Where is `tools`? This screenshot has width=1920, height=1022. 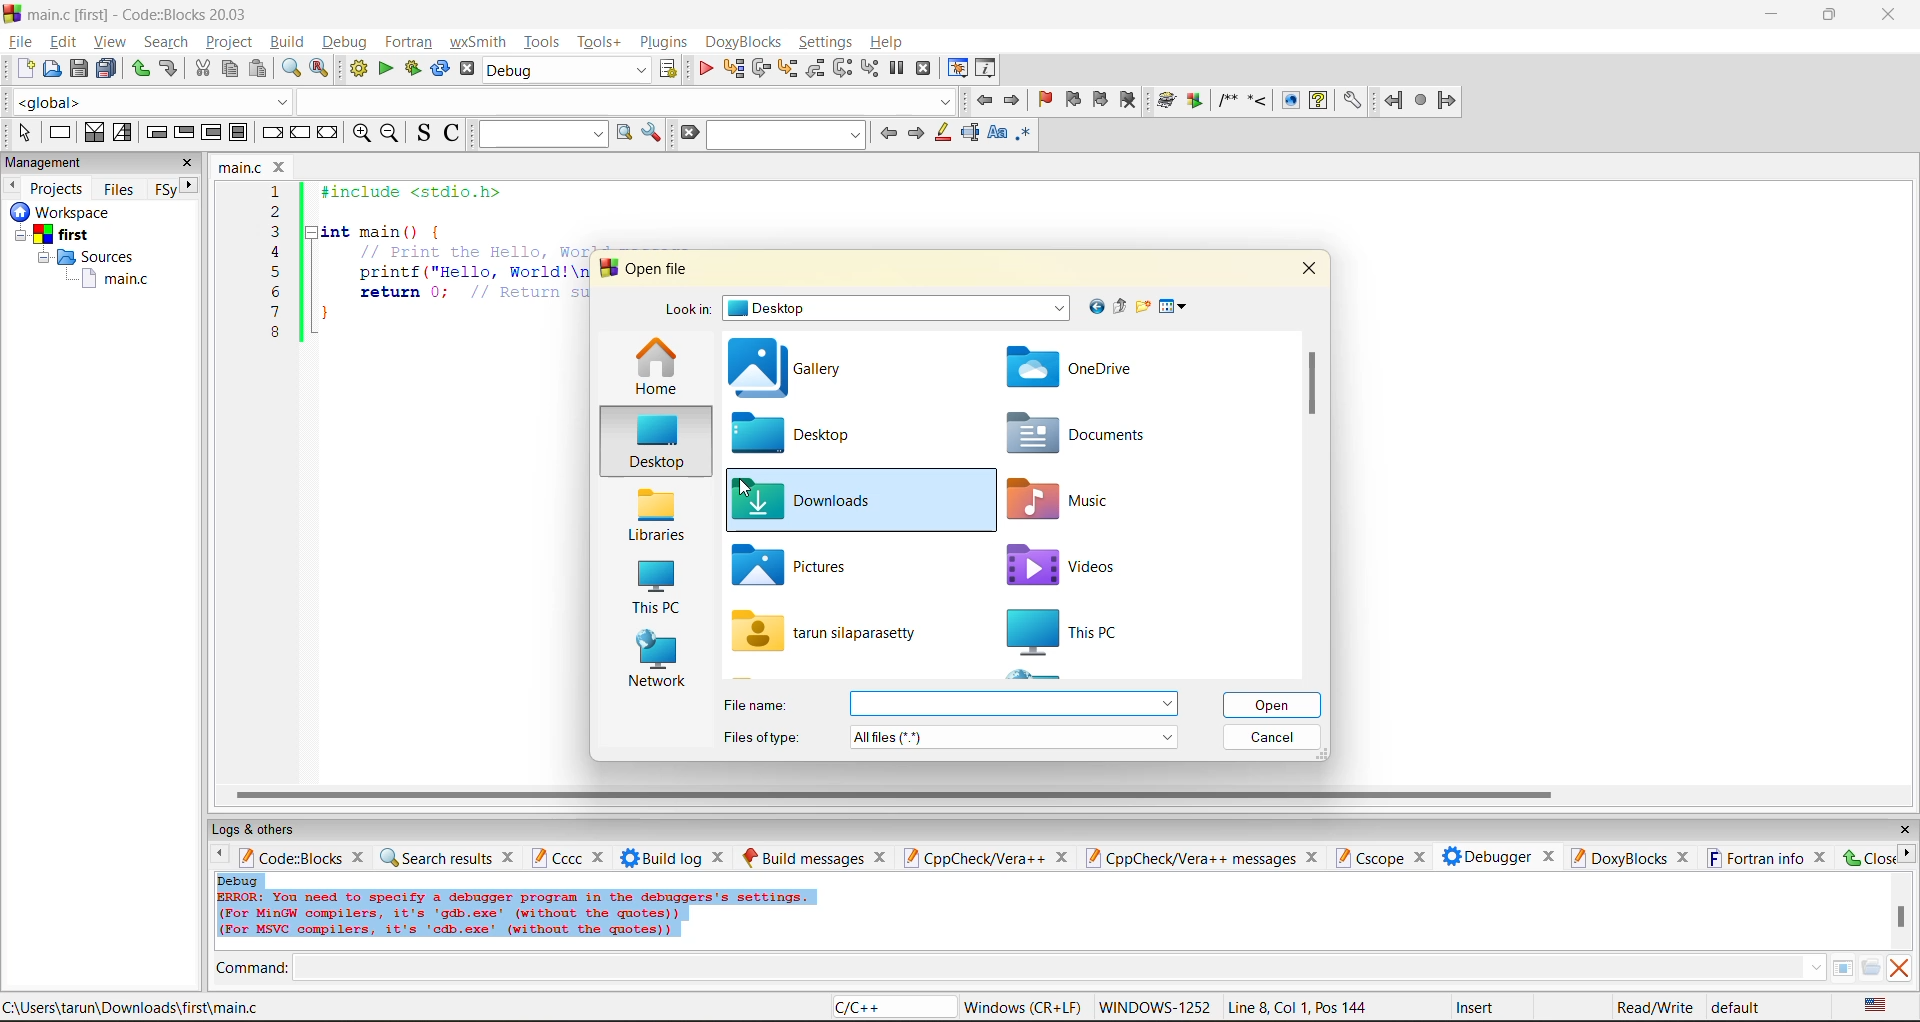 tools is located at coordinates (544, 41).